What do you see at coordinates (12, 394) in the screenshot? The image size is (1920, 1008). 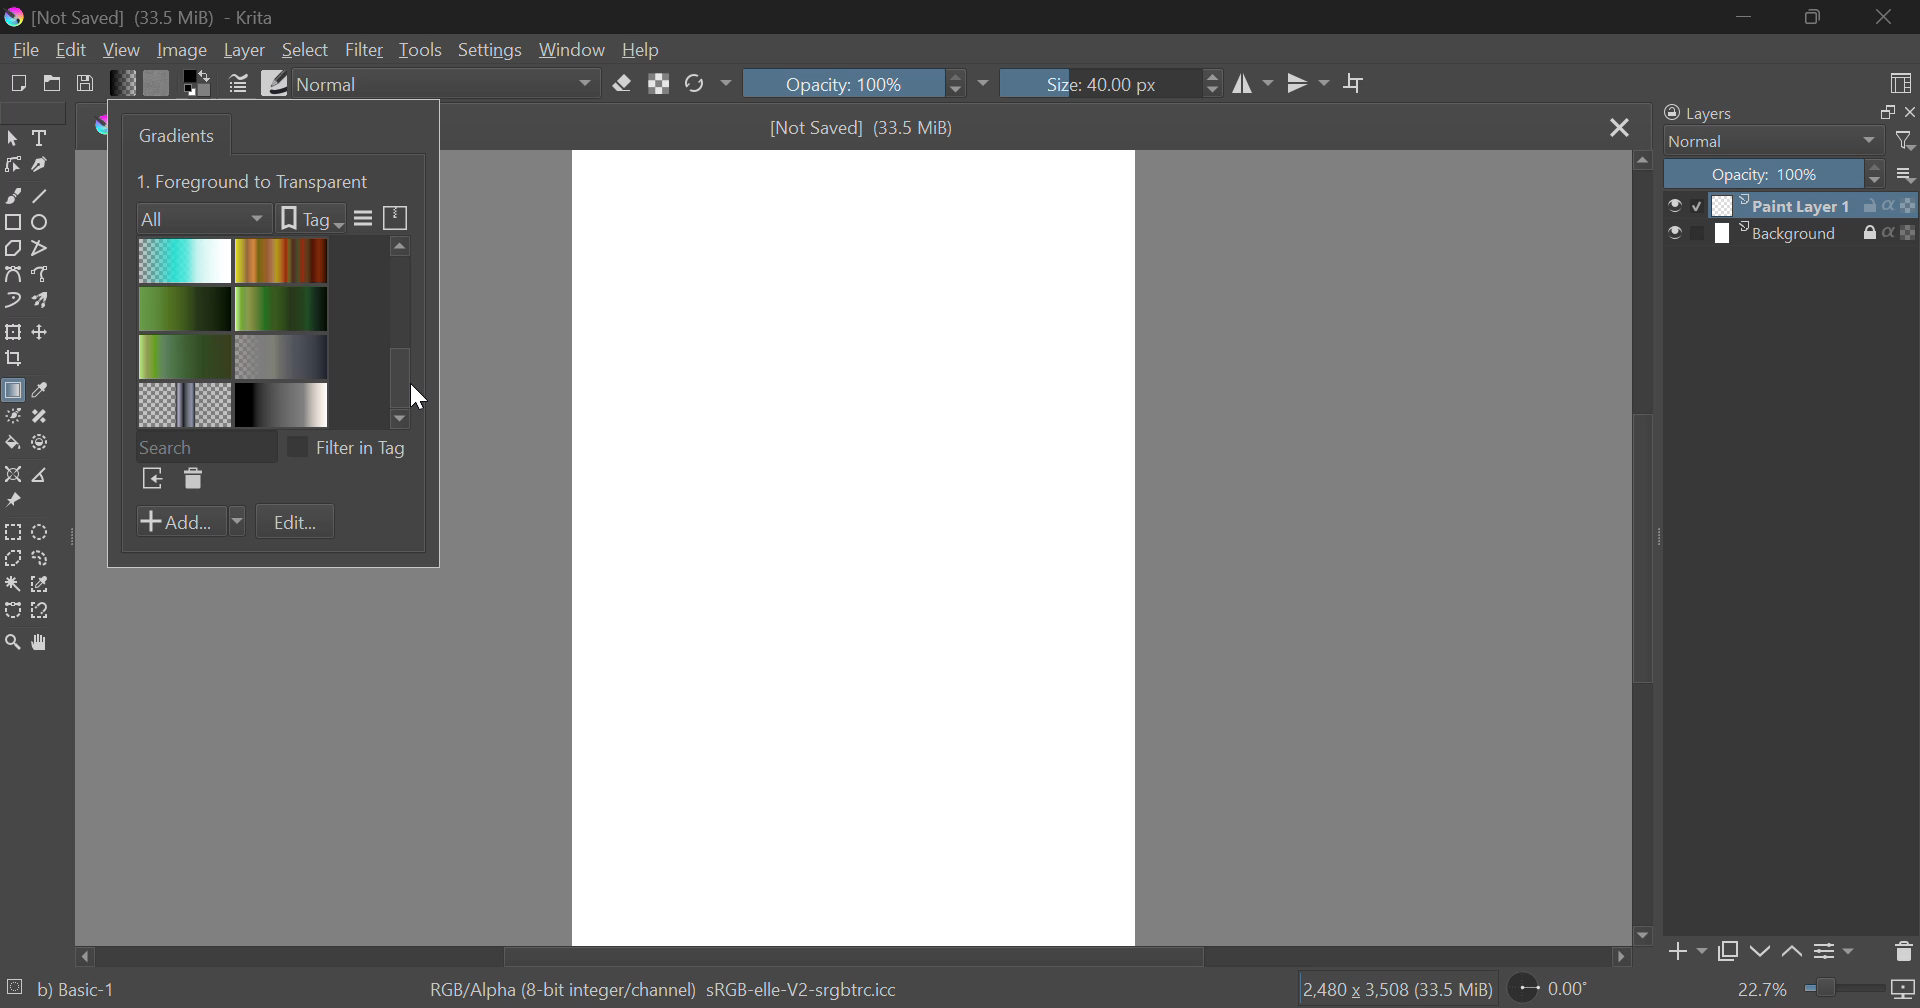 I see `Gradient Fill` at bounding box center [12, 394].